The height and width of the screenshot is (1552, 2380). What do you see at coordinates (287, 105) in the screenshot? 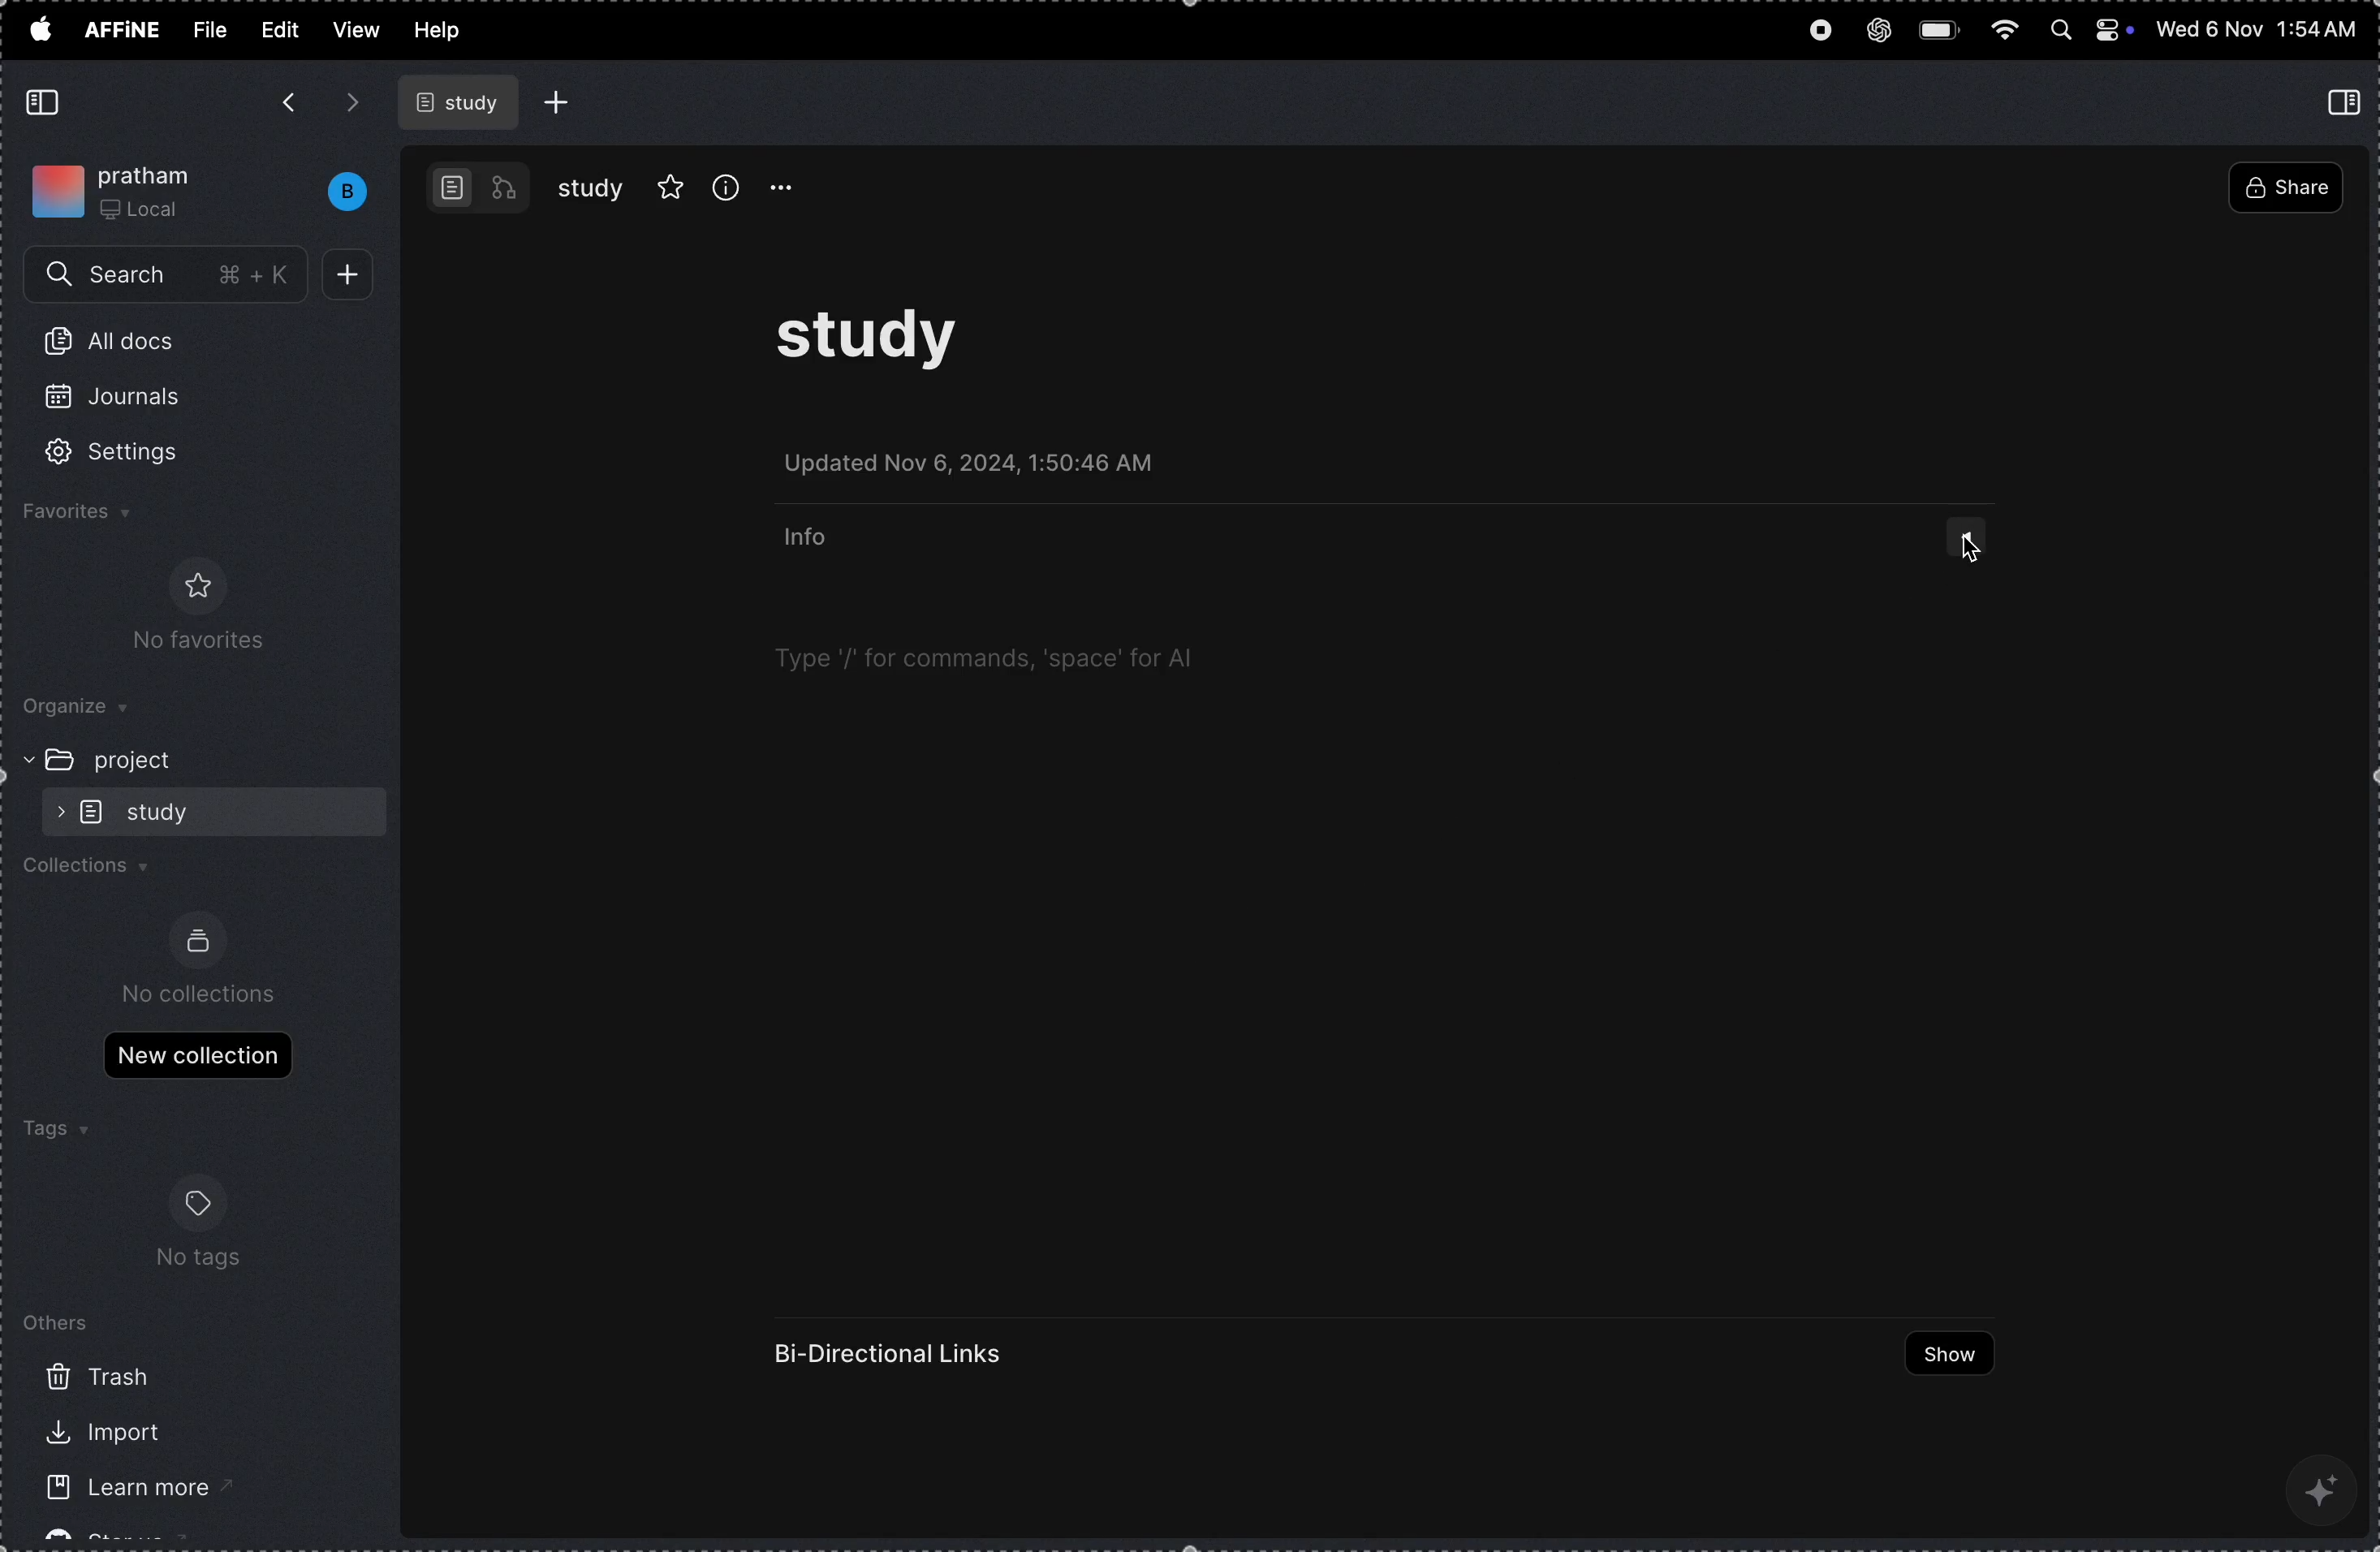
I see `backward` at bounding box center [287, 105].